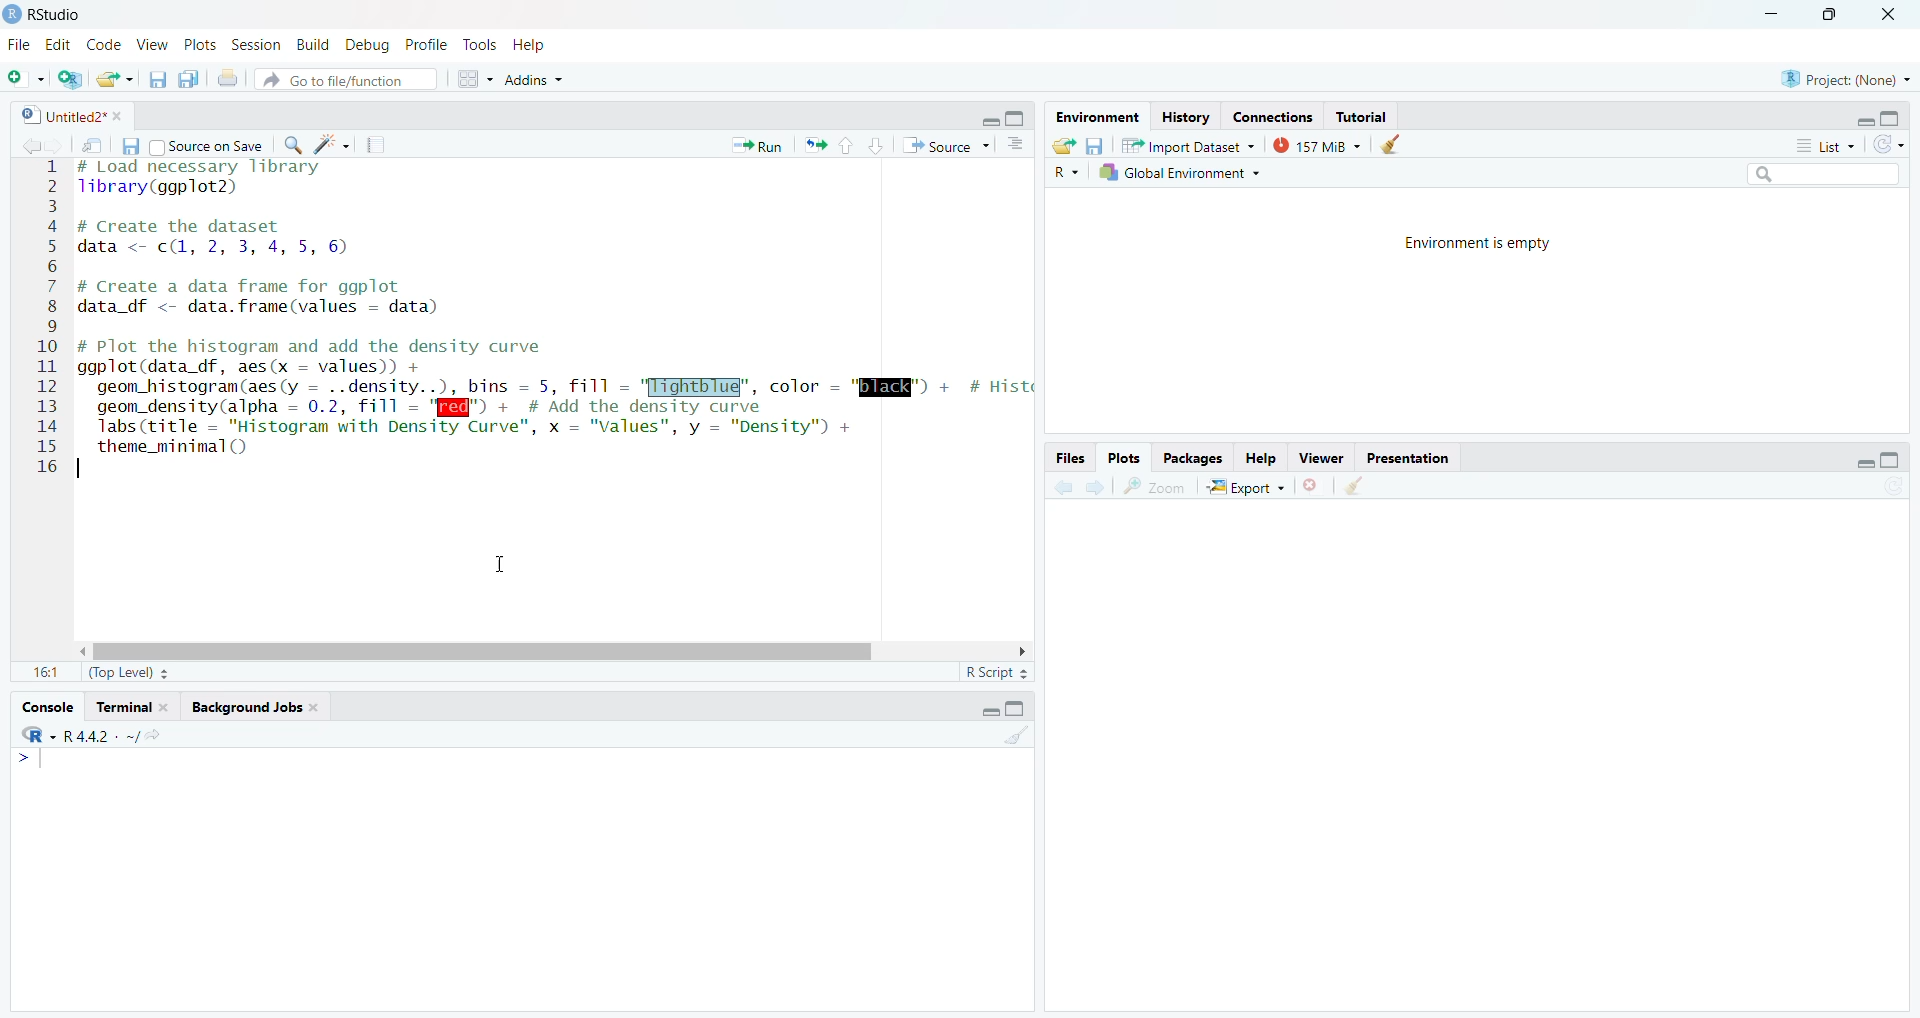  I want to click on >, so click(23, 759).